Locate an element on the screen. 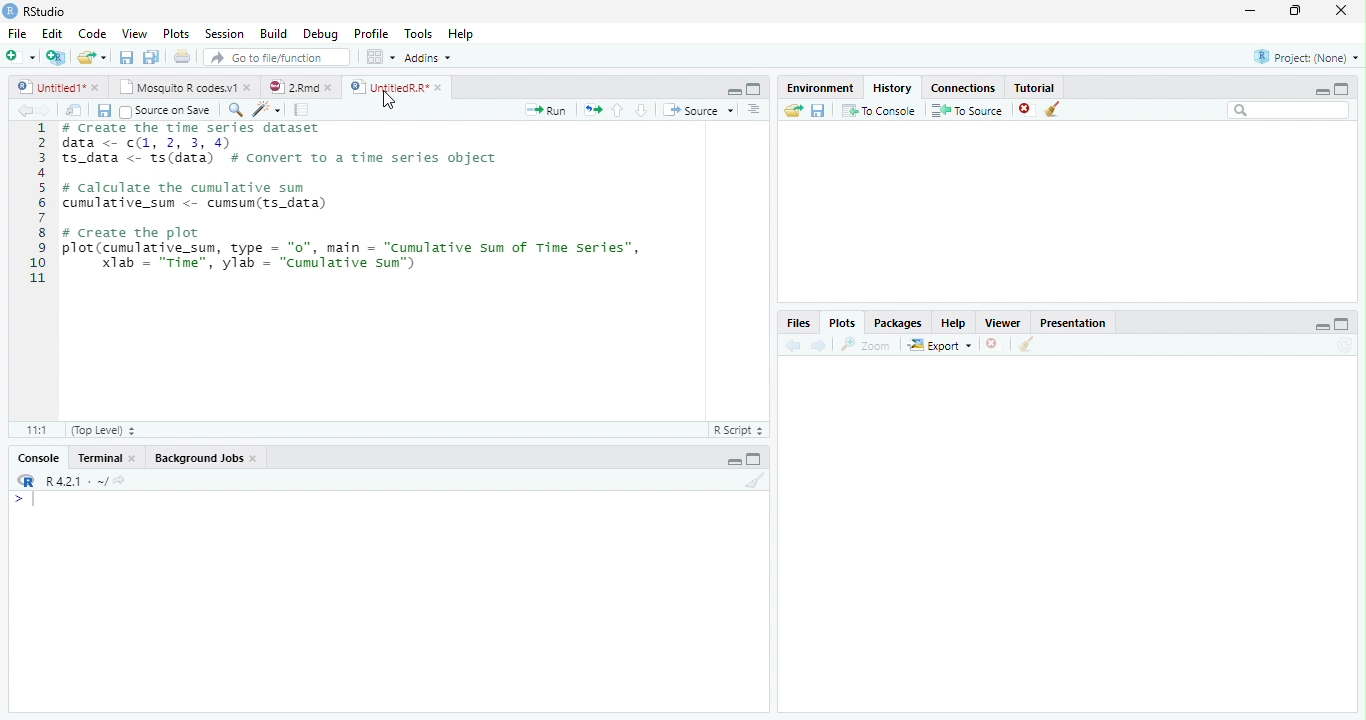  Addins is located at coordinates (430, 60).